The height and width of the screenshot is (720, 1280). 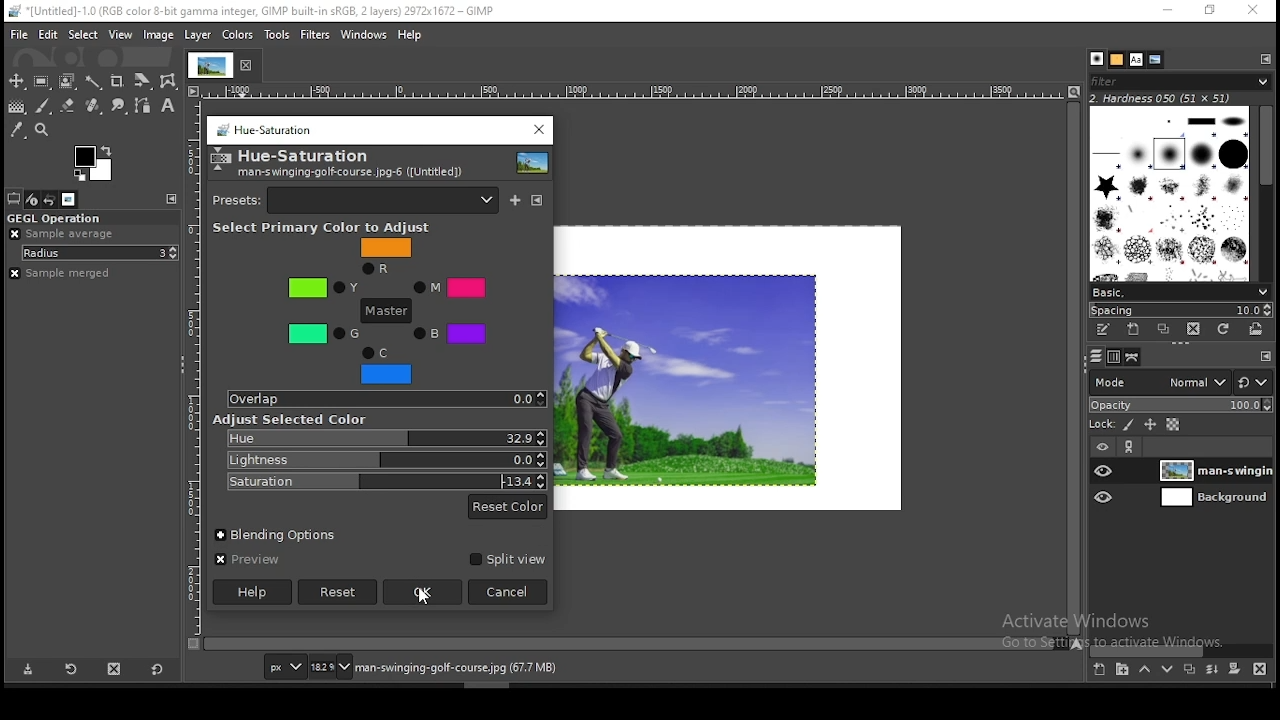 What do you see at coordinates (1135, 60) in the screenshot?
I see `fonts` at bounding box center [1135, 60].